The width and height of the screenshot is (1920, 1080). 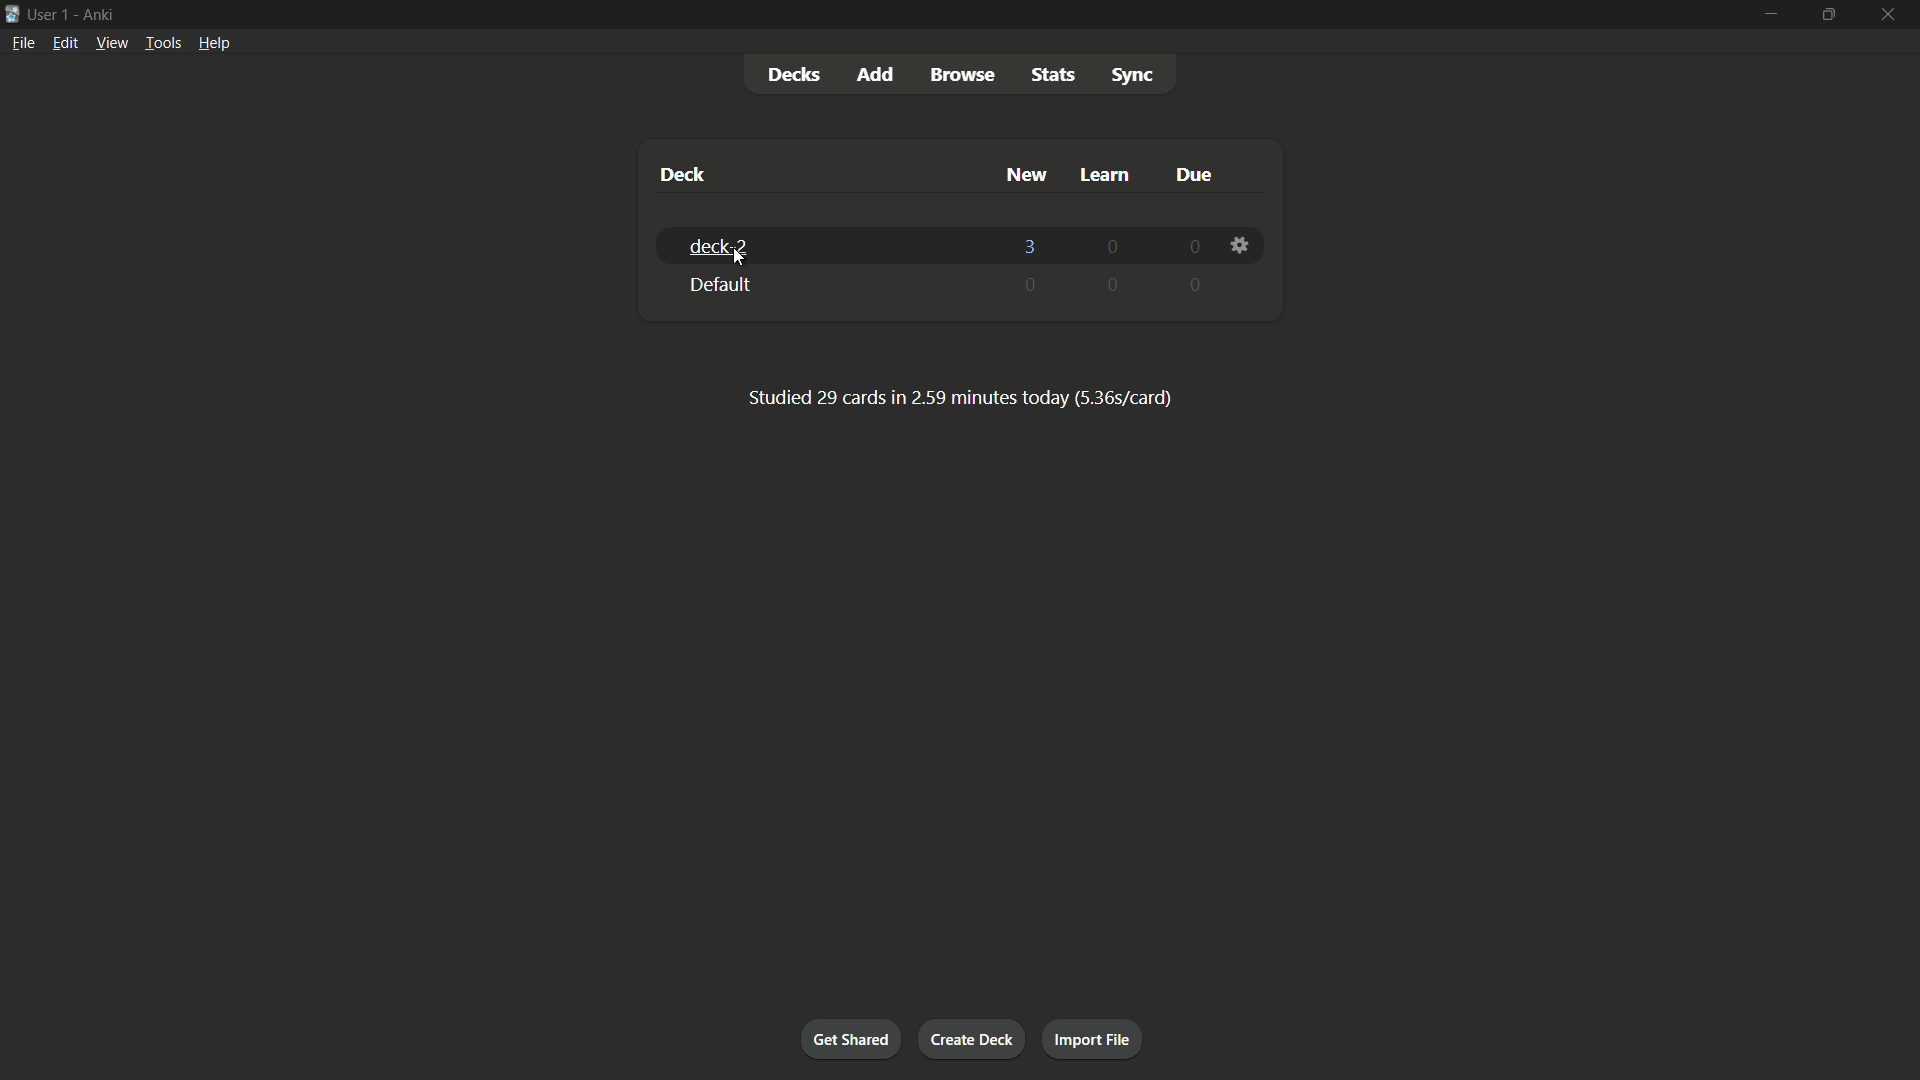 I want to click on edit menu, so click(x=65, y=42).